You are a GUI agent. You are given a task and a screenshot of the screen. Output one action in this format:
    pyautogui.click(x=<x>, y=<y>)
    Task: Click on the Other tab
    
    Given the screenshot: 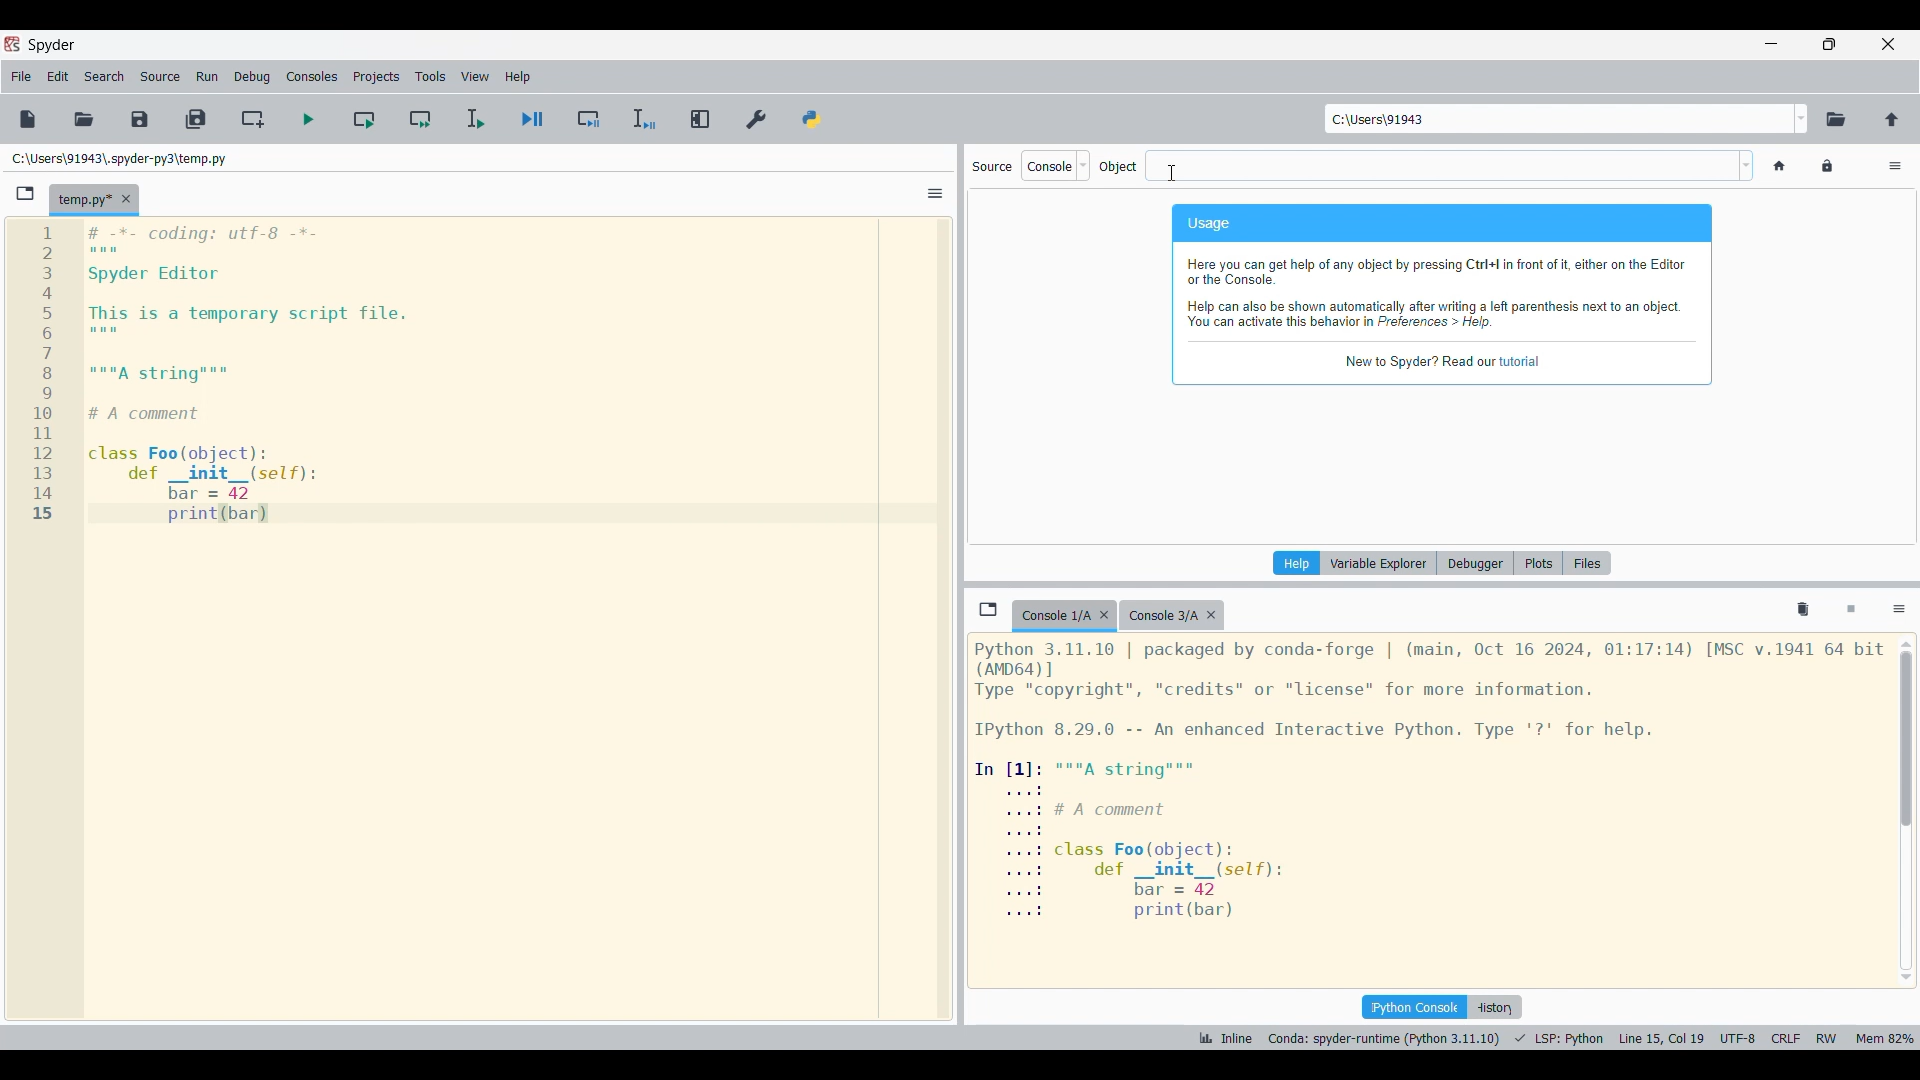 What is the action you would take?
    pyautogui.click(x=1171, y=616)
    